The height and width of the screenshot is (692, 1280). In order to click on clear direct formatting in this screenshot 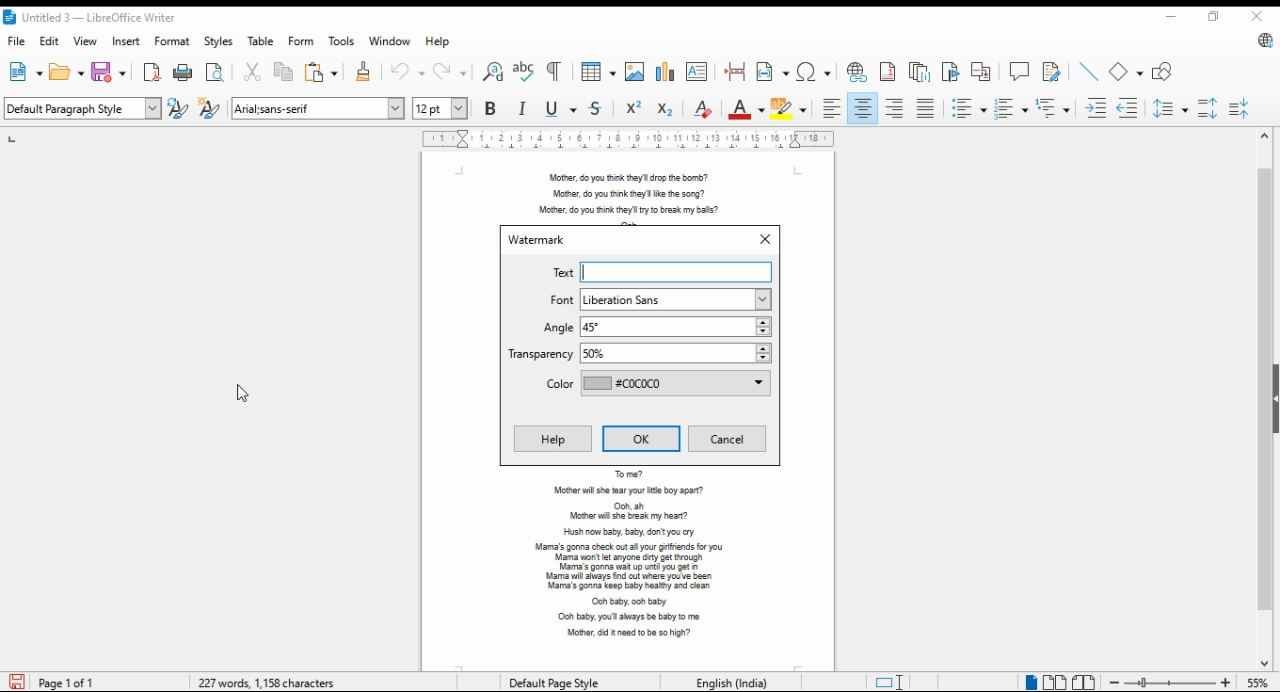, I will do `click(703, 108)`.